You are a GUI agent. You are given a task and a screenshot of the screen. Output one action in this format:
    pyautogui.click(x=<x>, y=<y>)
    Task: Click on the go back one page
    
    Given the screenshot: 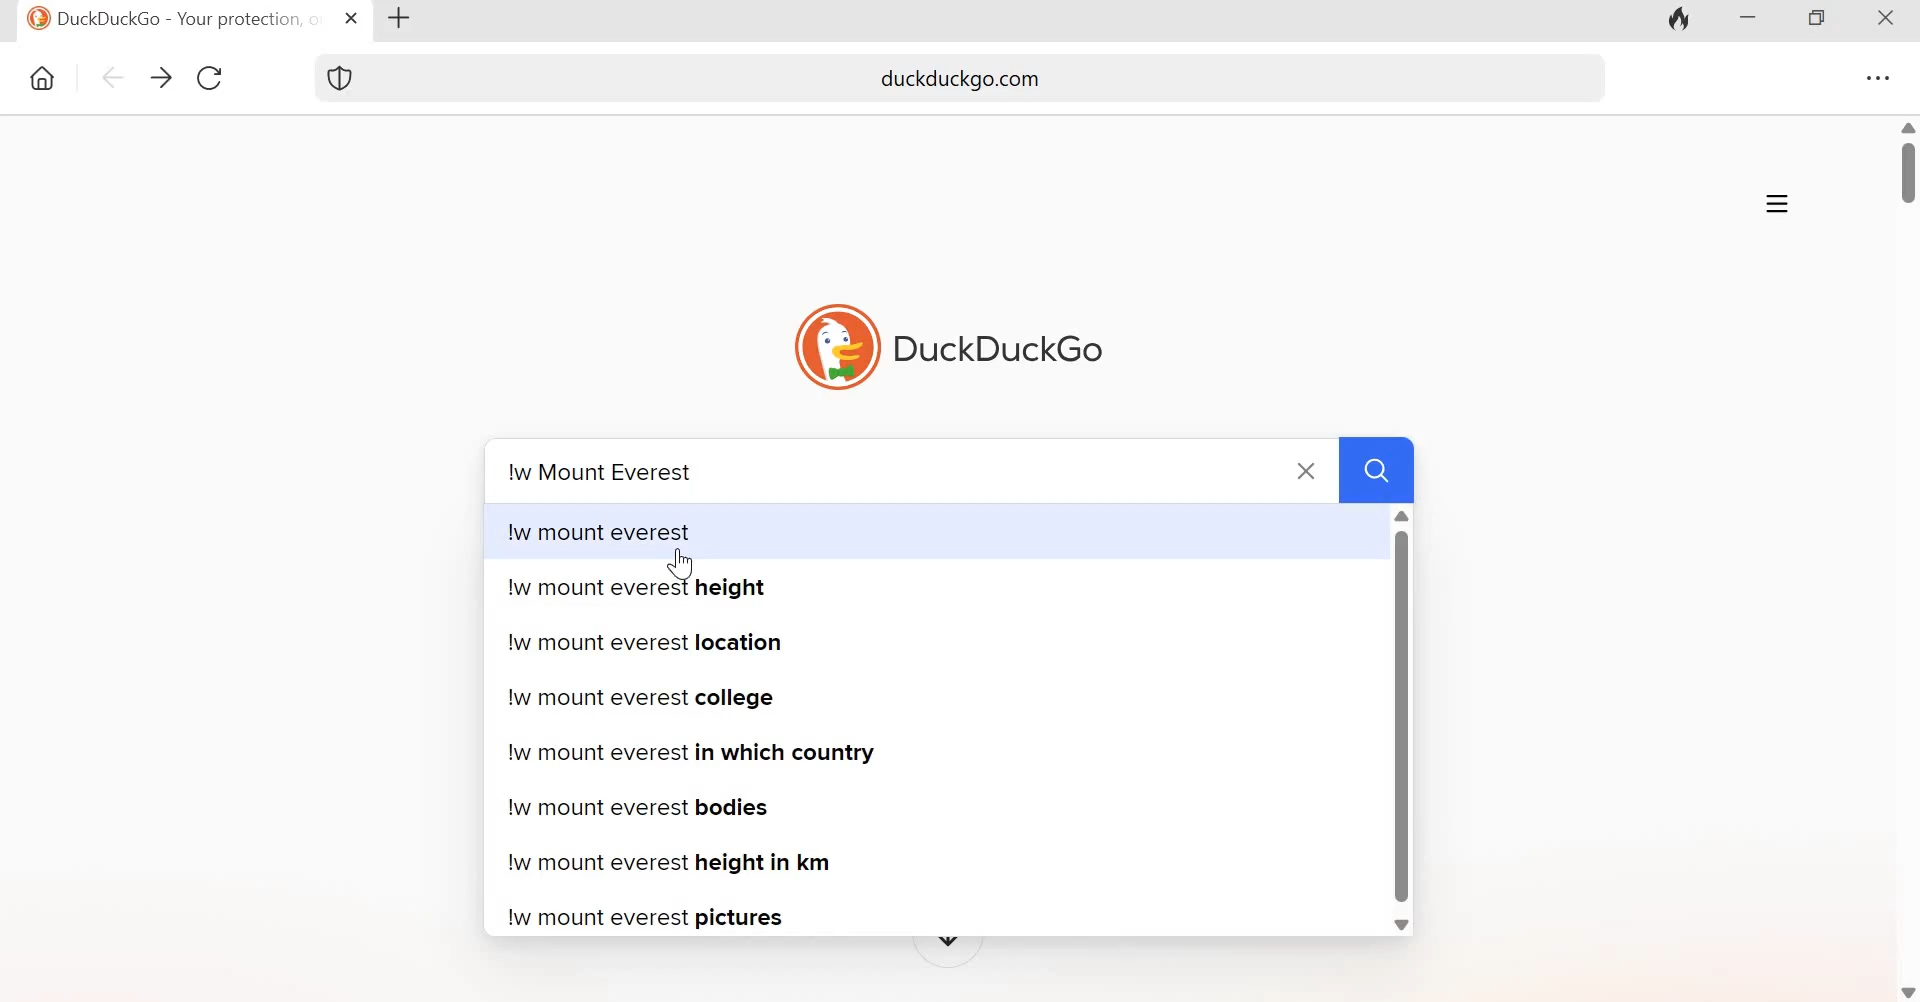 What is the action you would take?
    pyautogui.click(x=110, y=78)
    